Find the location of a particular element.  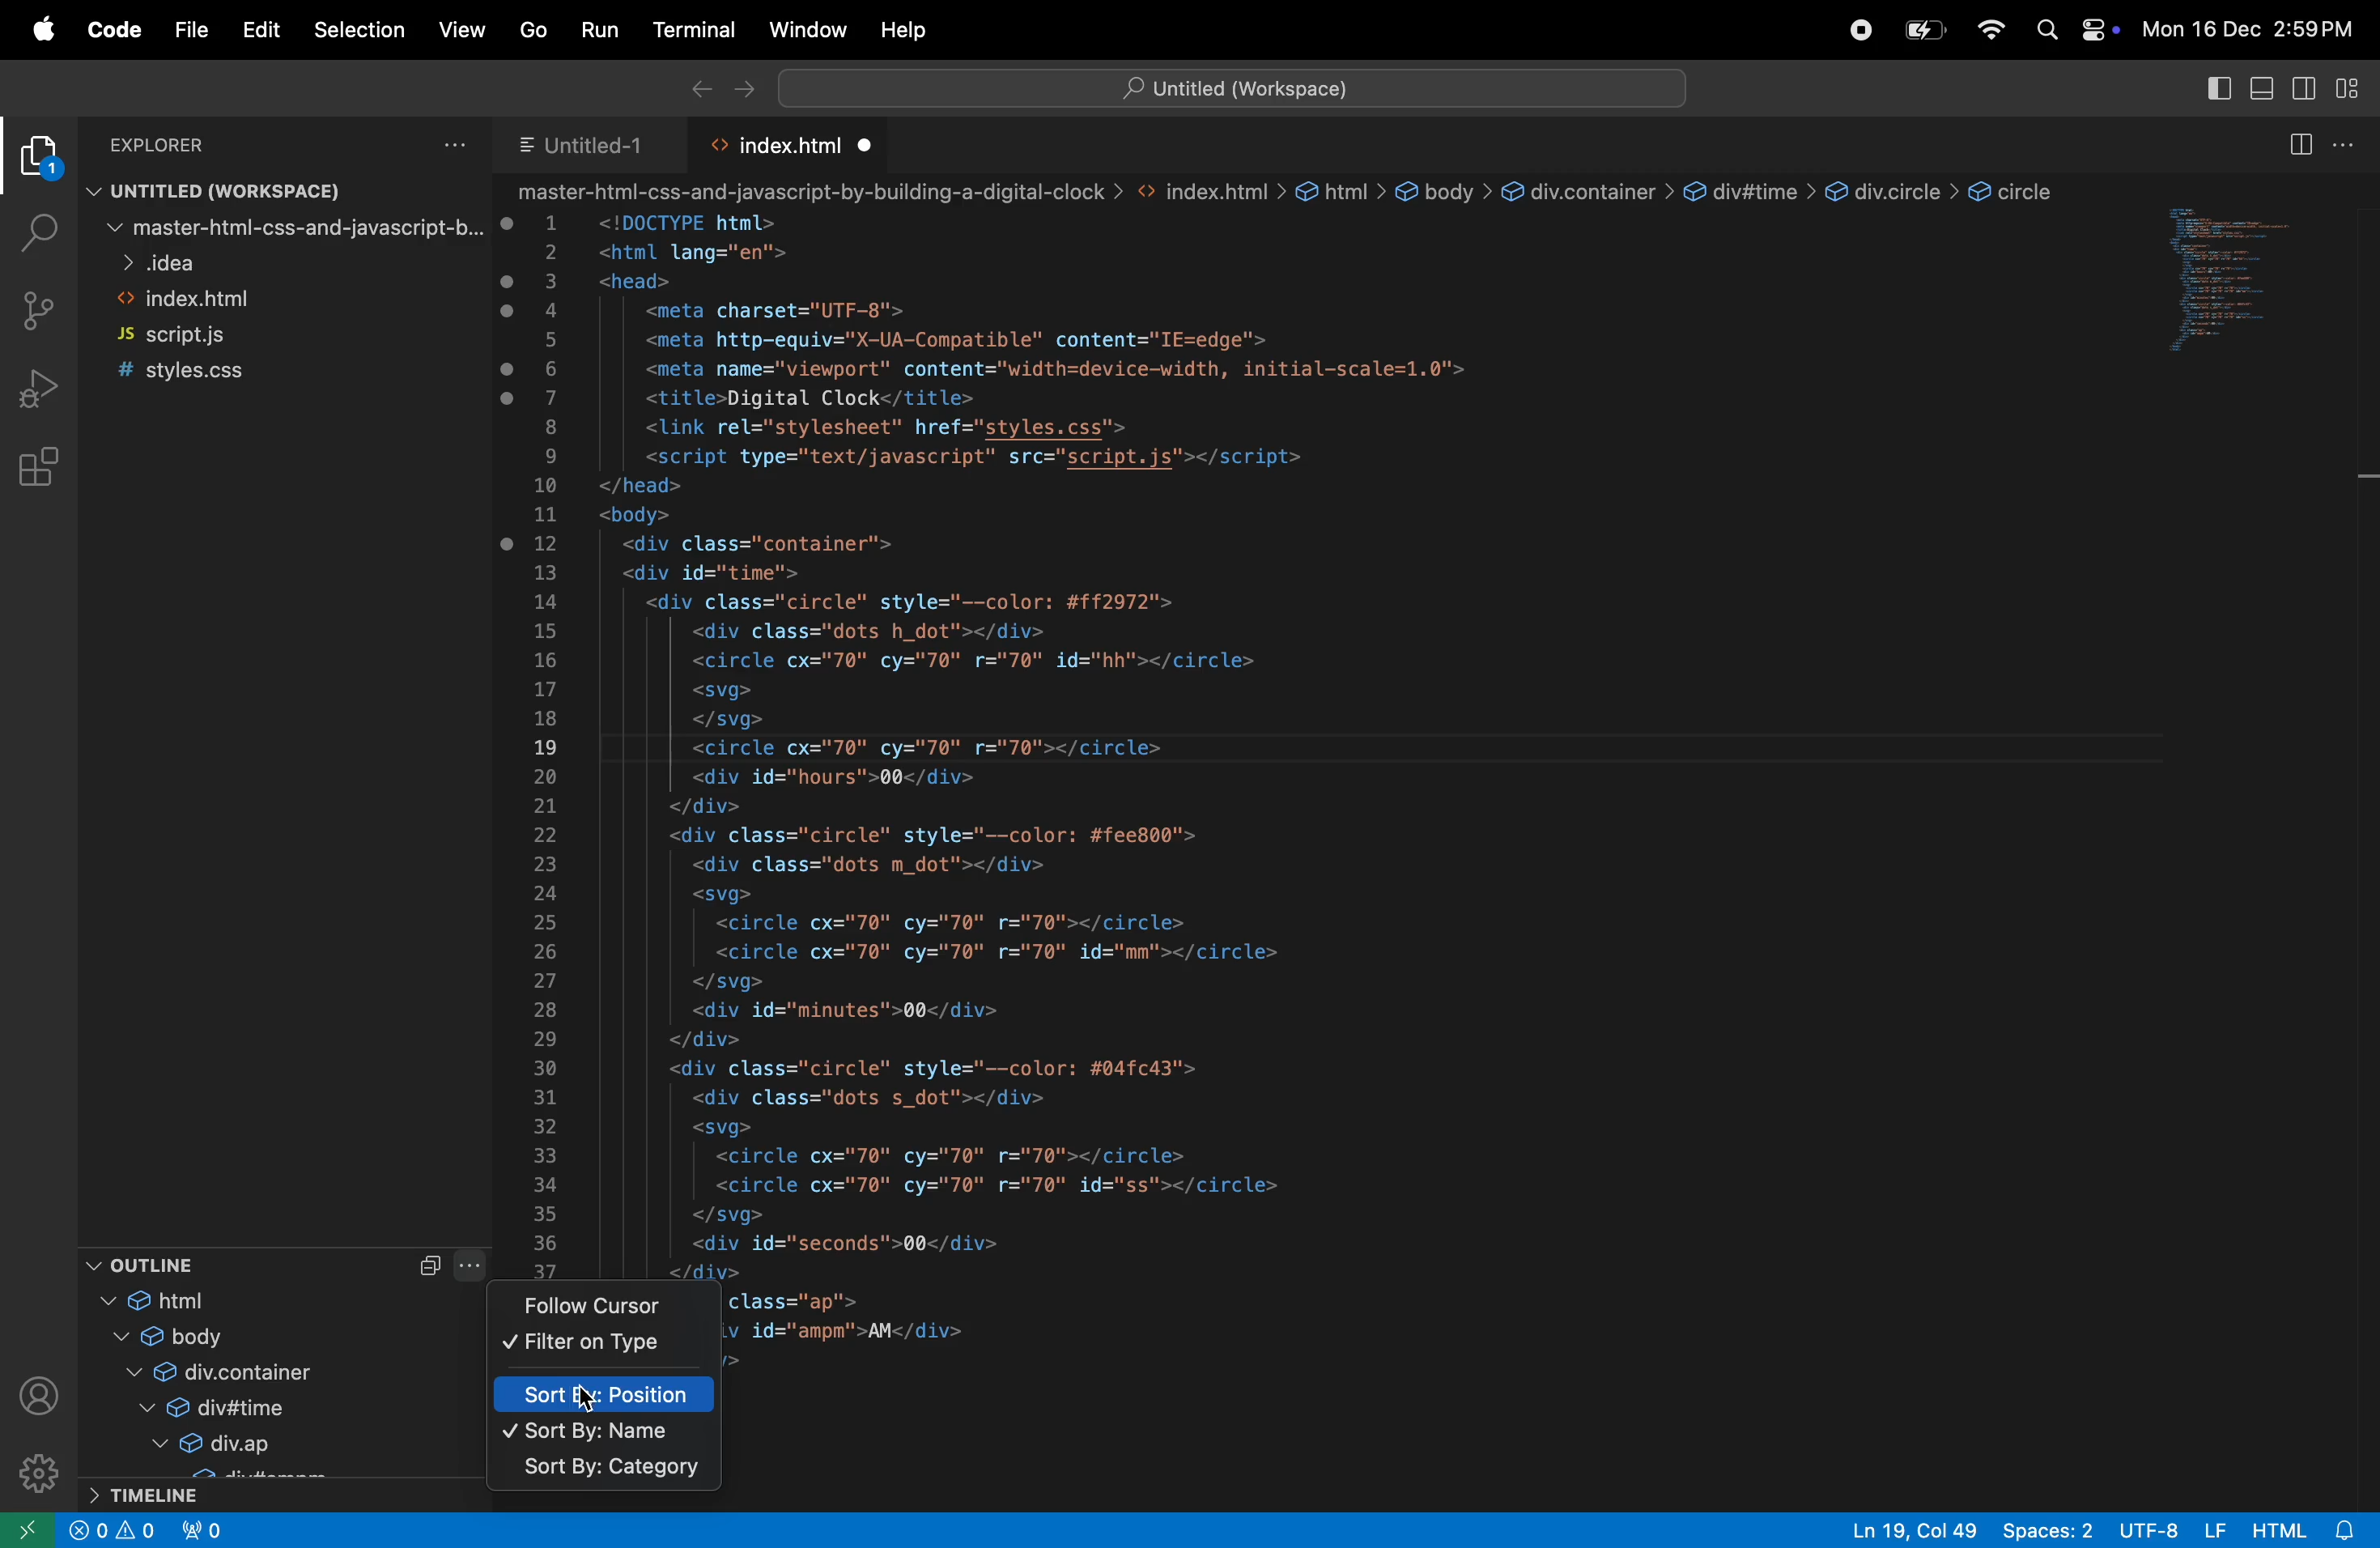

out line is located at coordinates (240, 1263).